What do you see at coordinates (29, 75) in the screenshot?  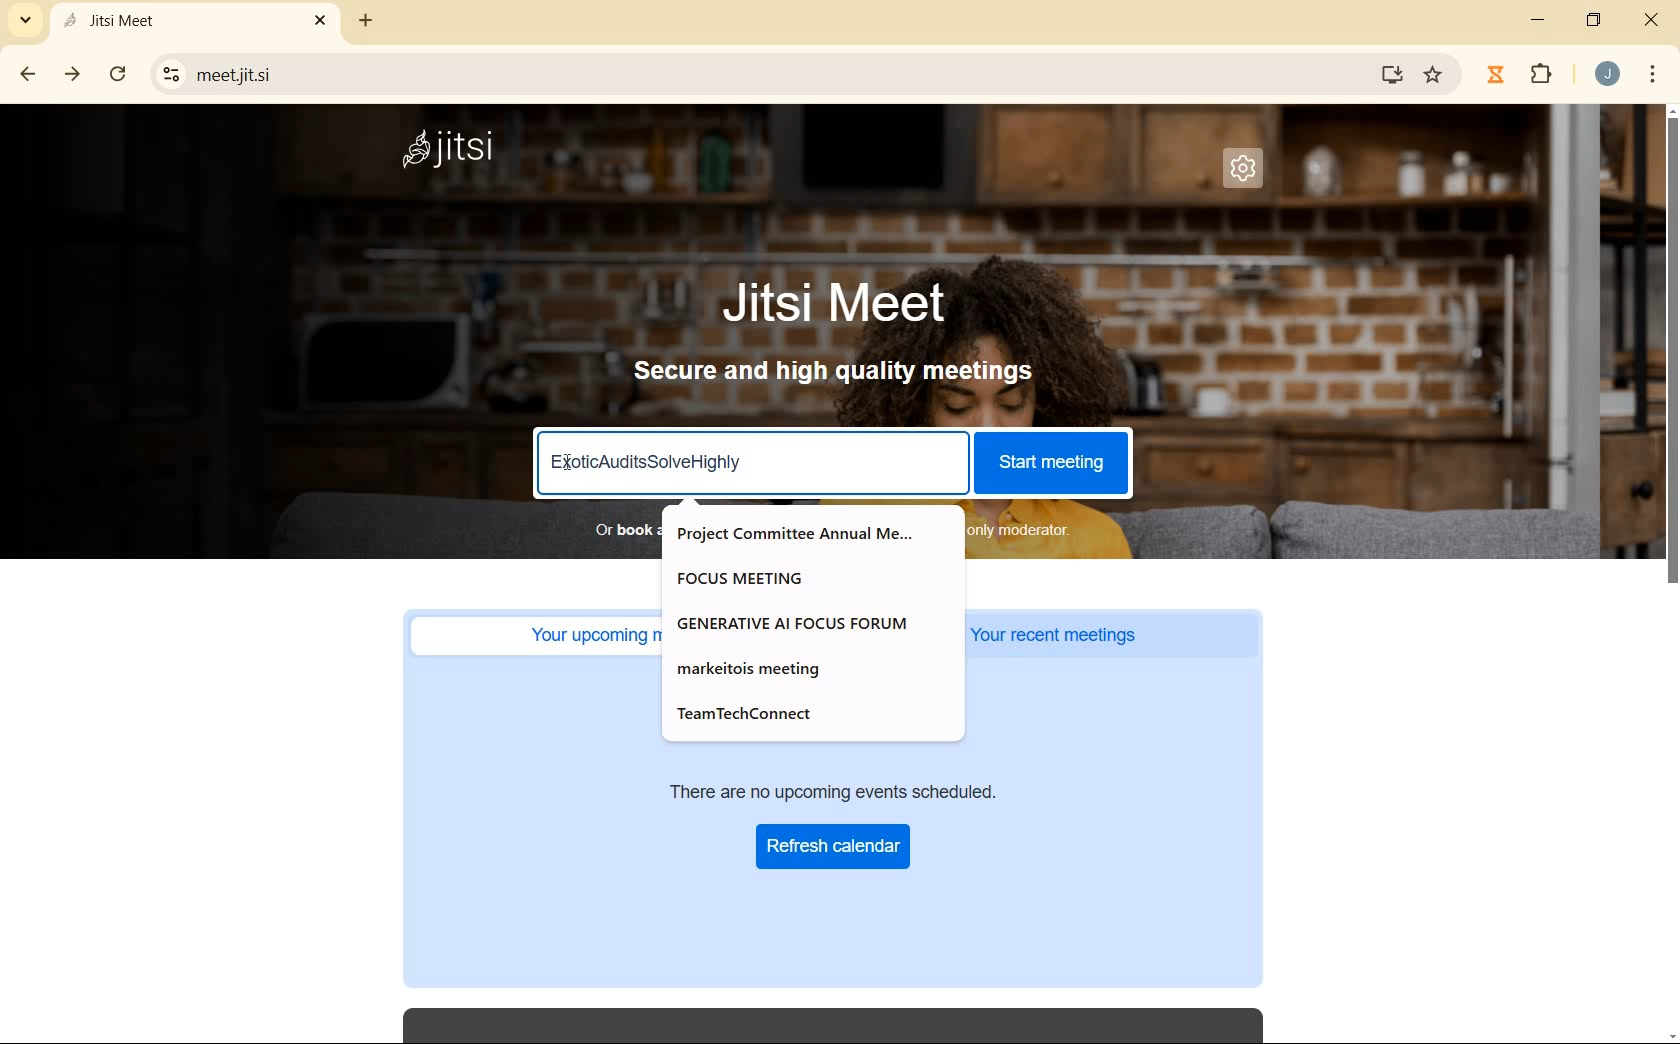 I see `back` at bounding box center [29, 75].